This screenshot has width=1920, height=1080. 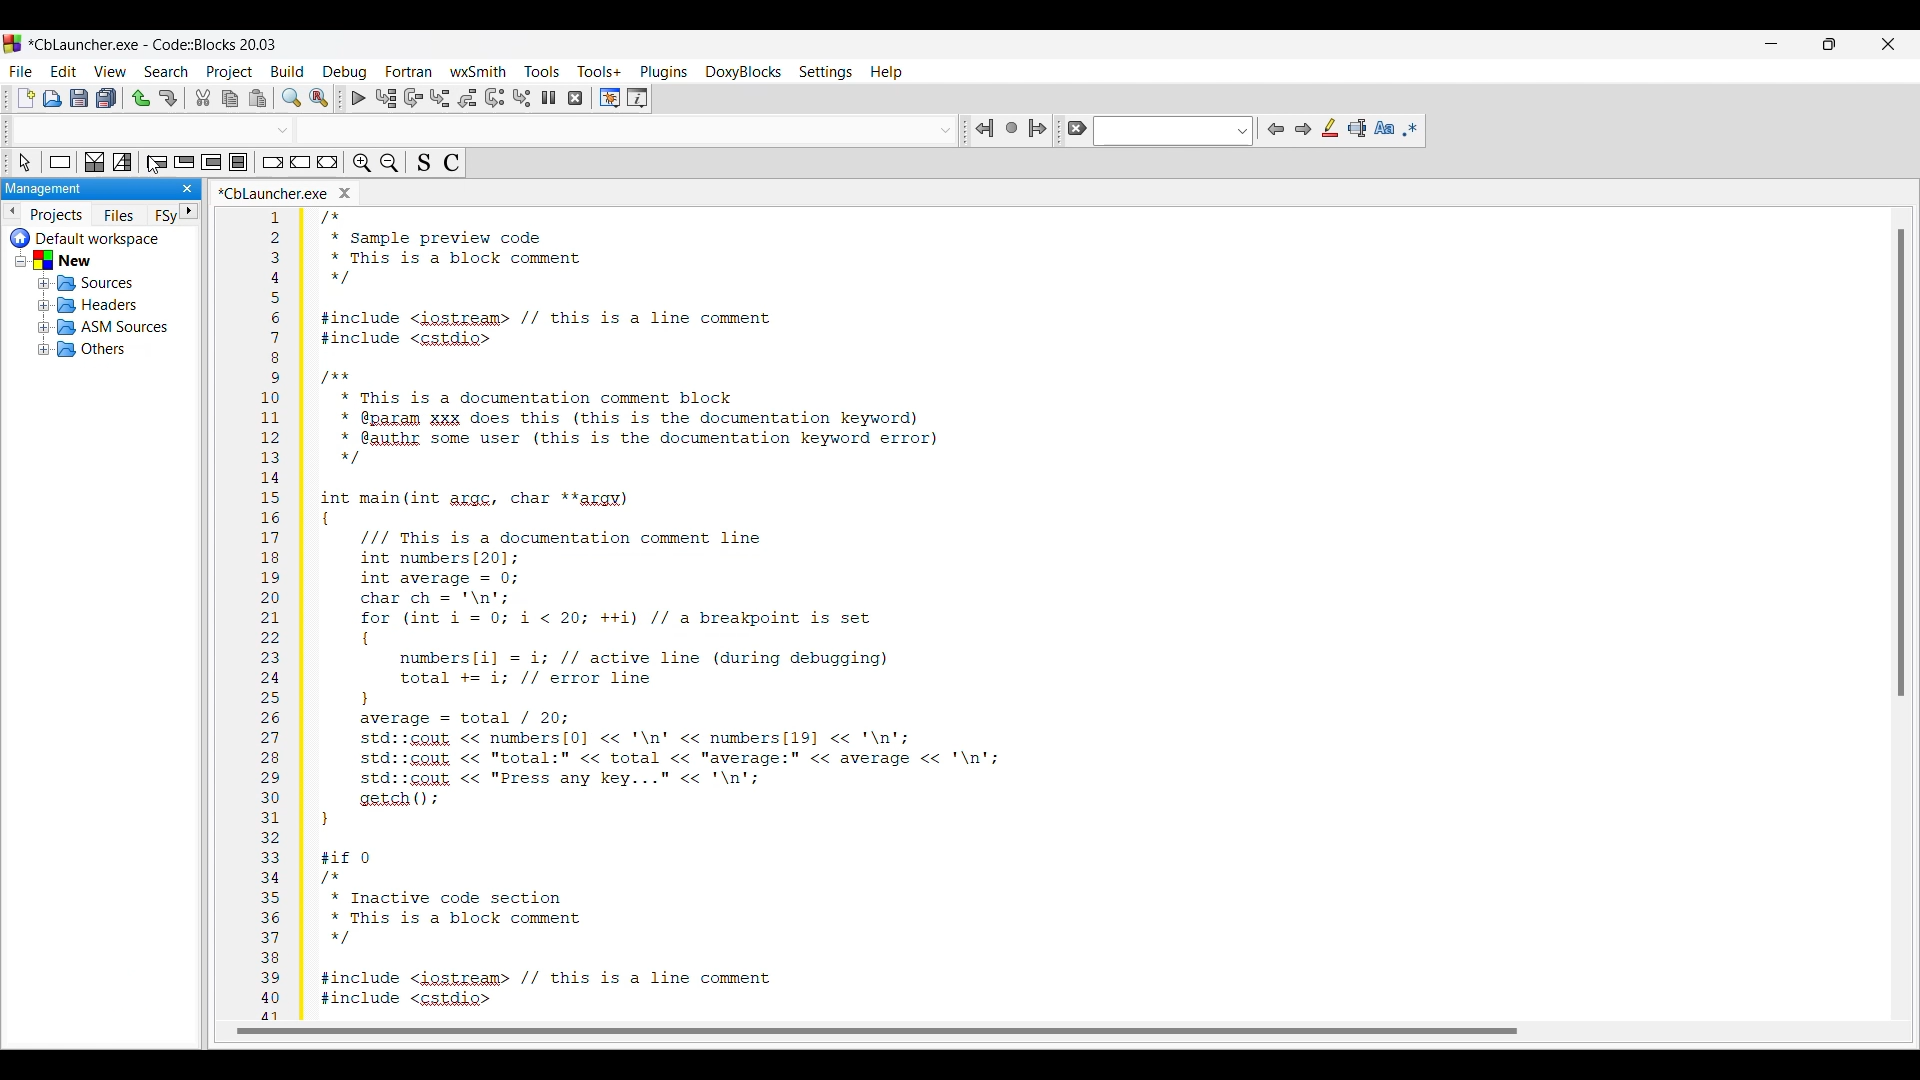 What do you see at coordinates (230, 98) in the screenshot?
I see `Copy` at bounding box center [230, 98].